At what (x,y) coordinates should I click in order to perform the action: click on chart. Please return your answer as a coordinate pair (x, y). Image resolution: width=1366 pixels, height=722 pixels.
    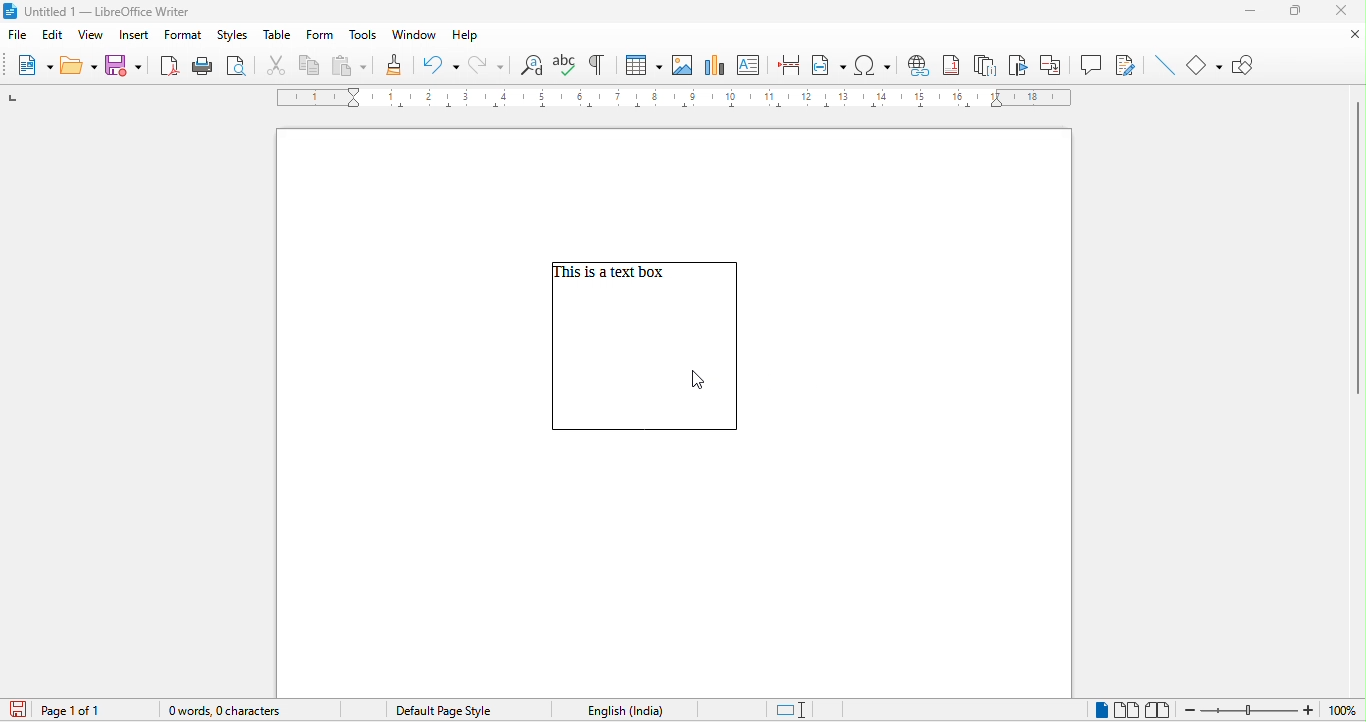
    Looking at the image, I should click on (718, 65).